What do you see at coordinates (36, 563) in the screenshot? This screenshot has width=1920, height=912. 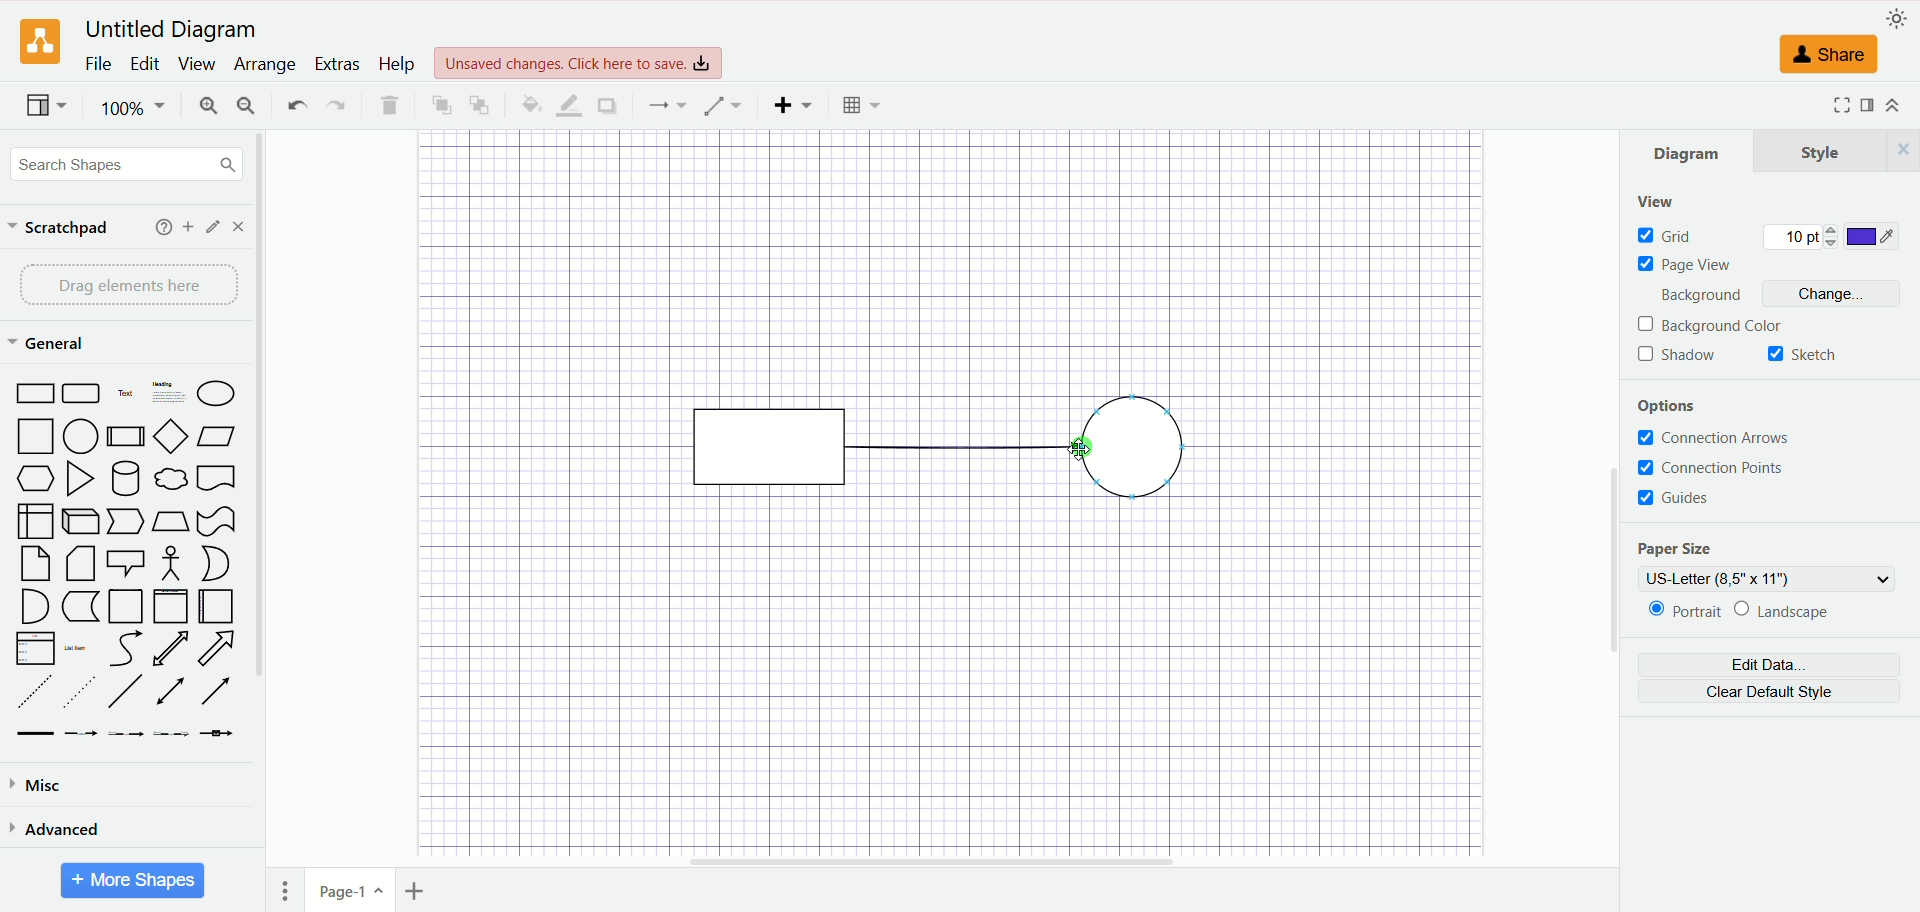 I see `Page` at bounding box center [36, 563].